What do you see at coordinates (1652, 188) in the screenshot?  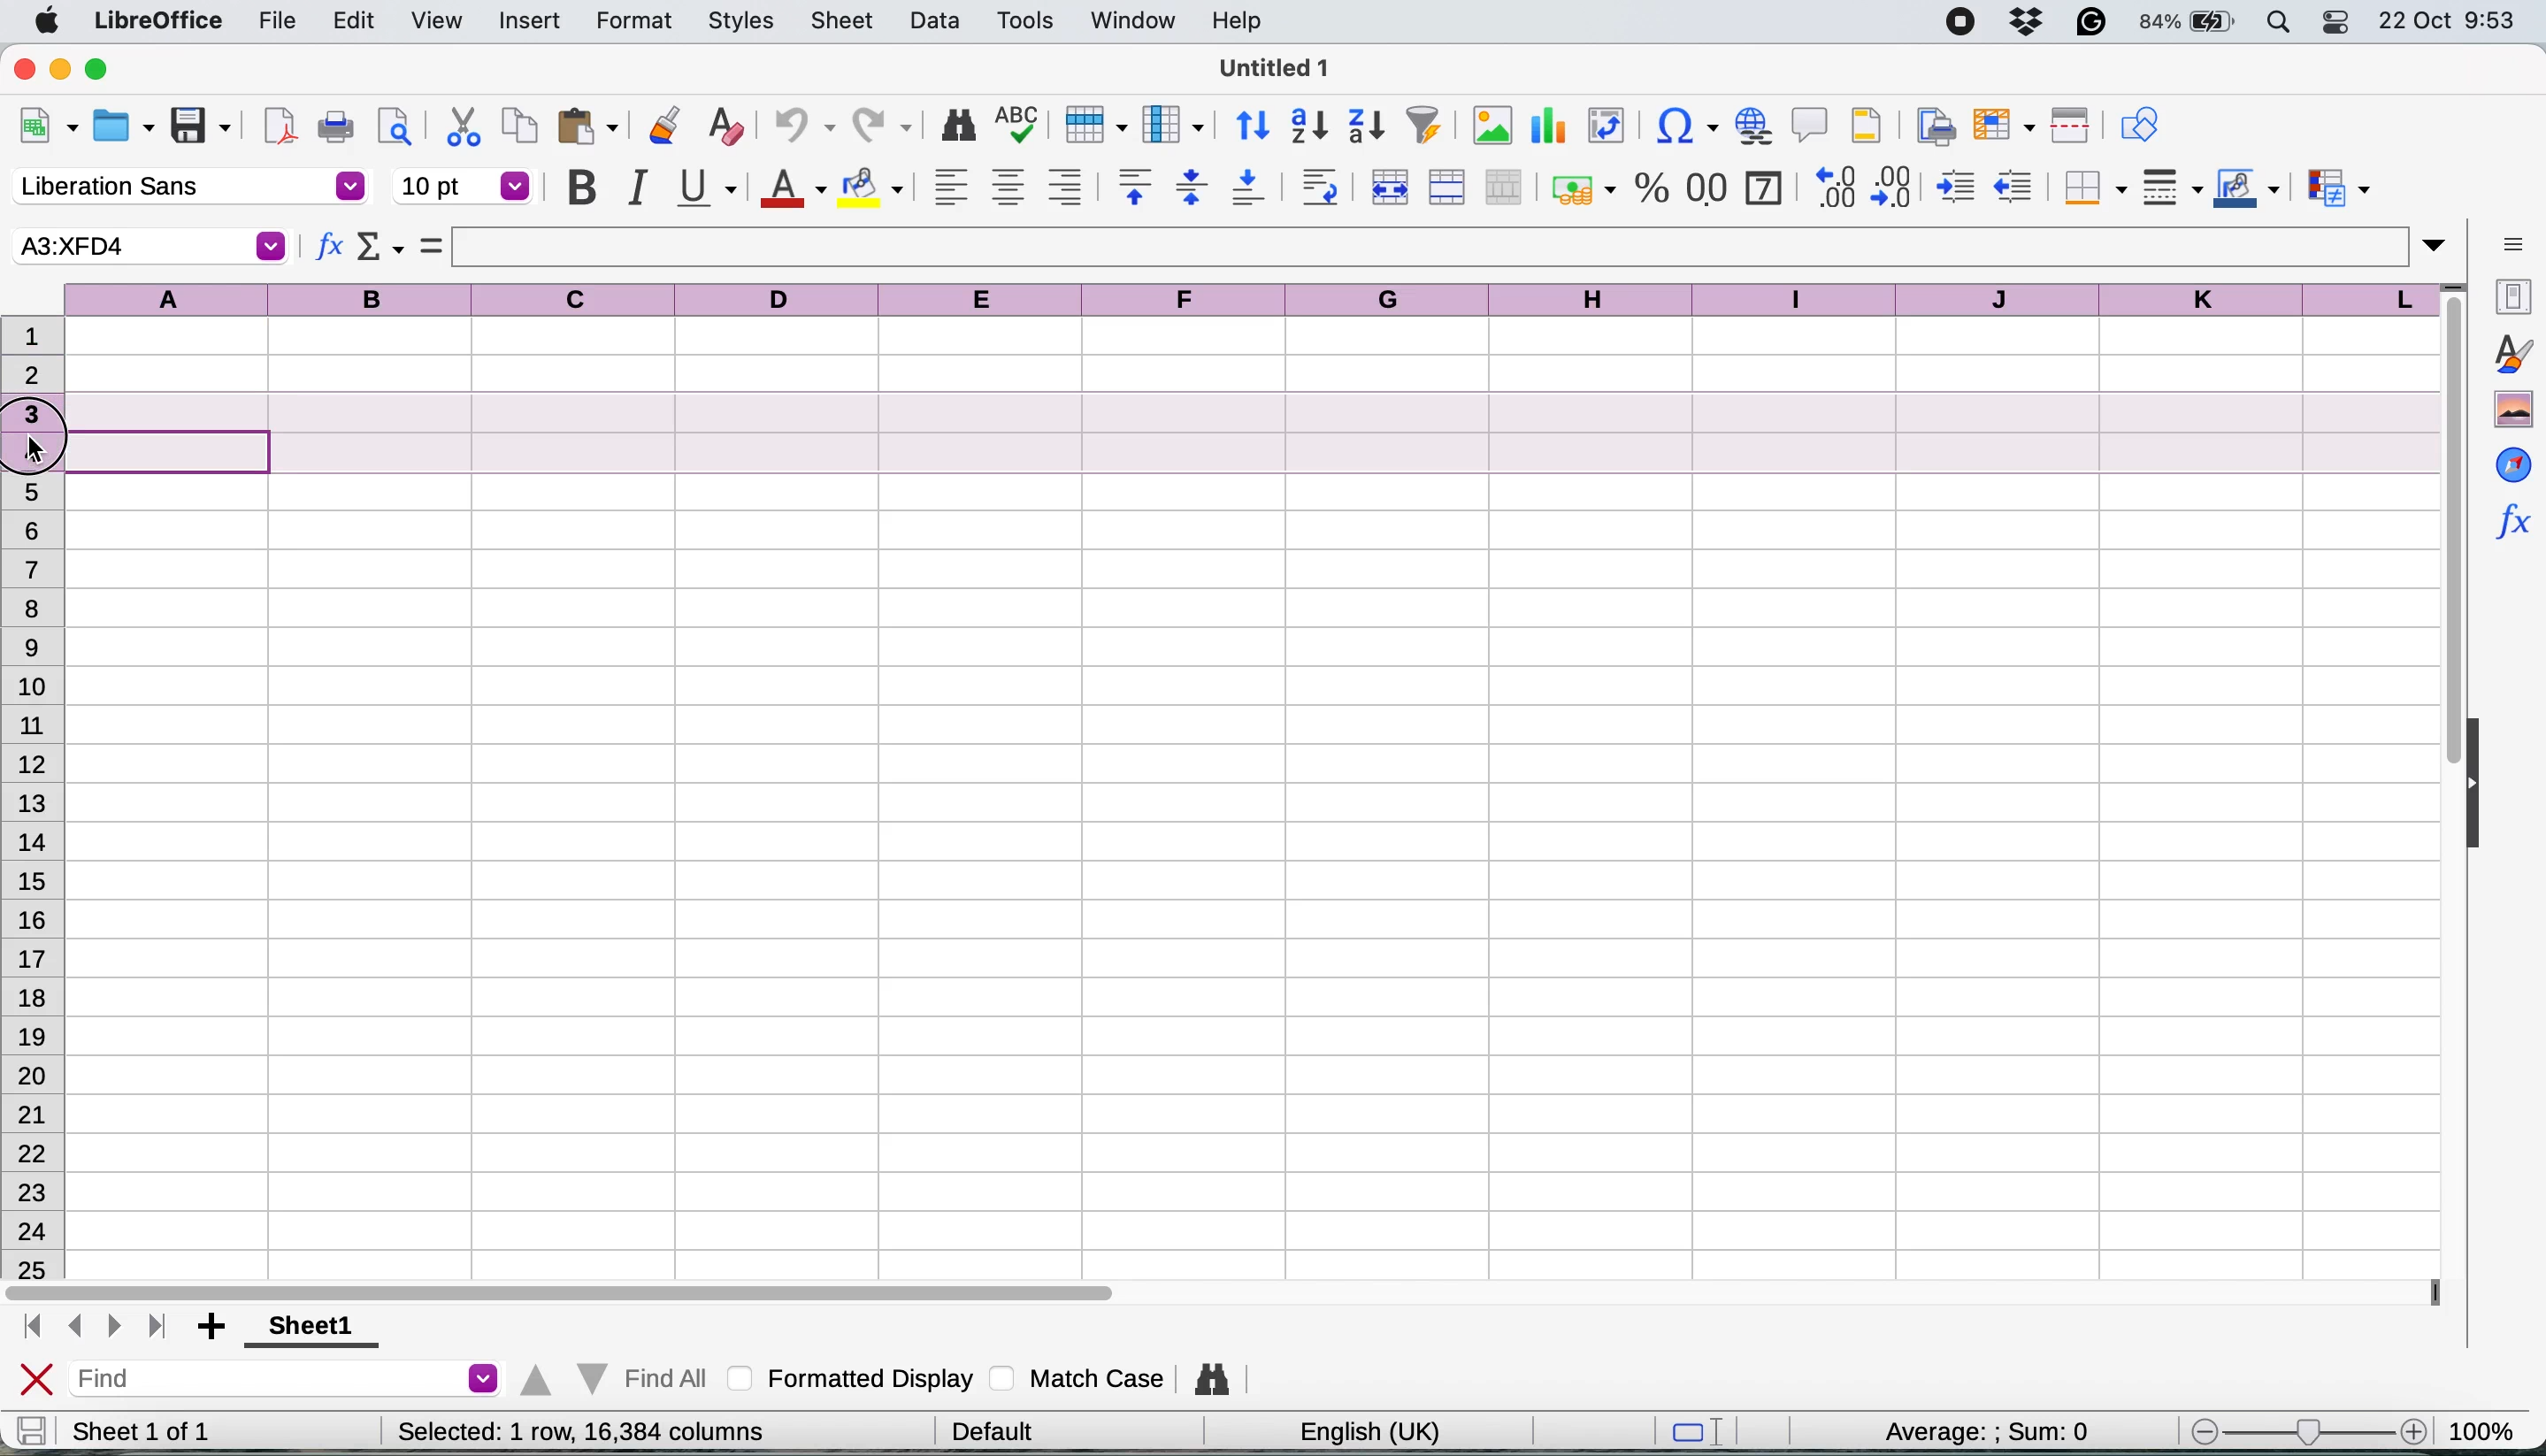 I see `format as percentage` at bounding box center [1652, 188].